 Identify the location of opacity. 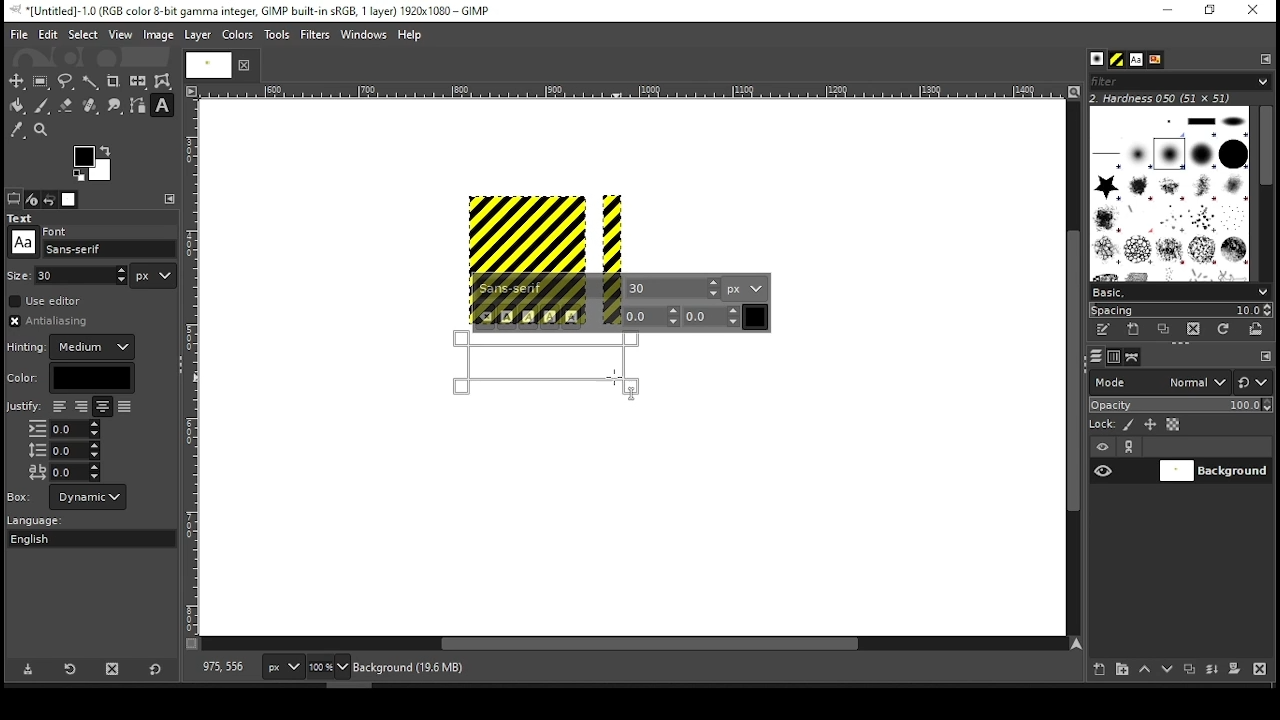
(1179, 407).